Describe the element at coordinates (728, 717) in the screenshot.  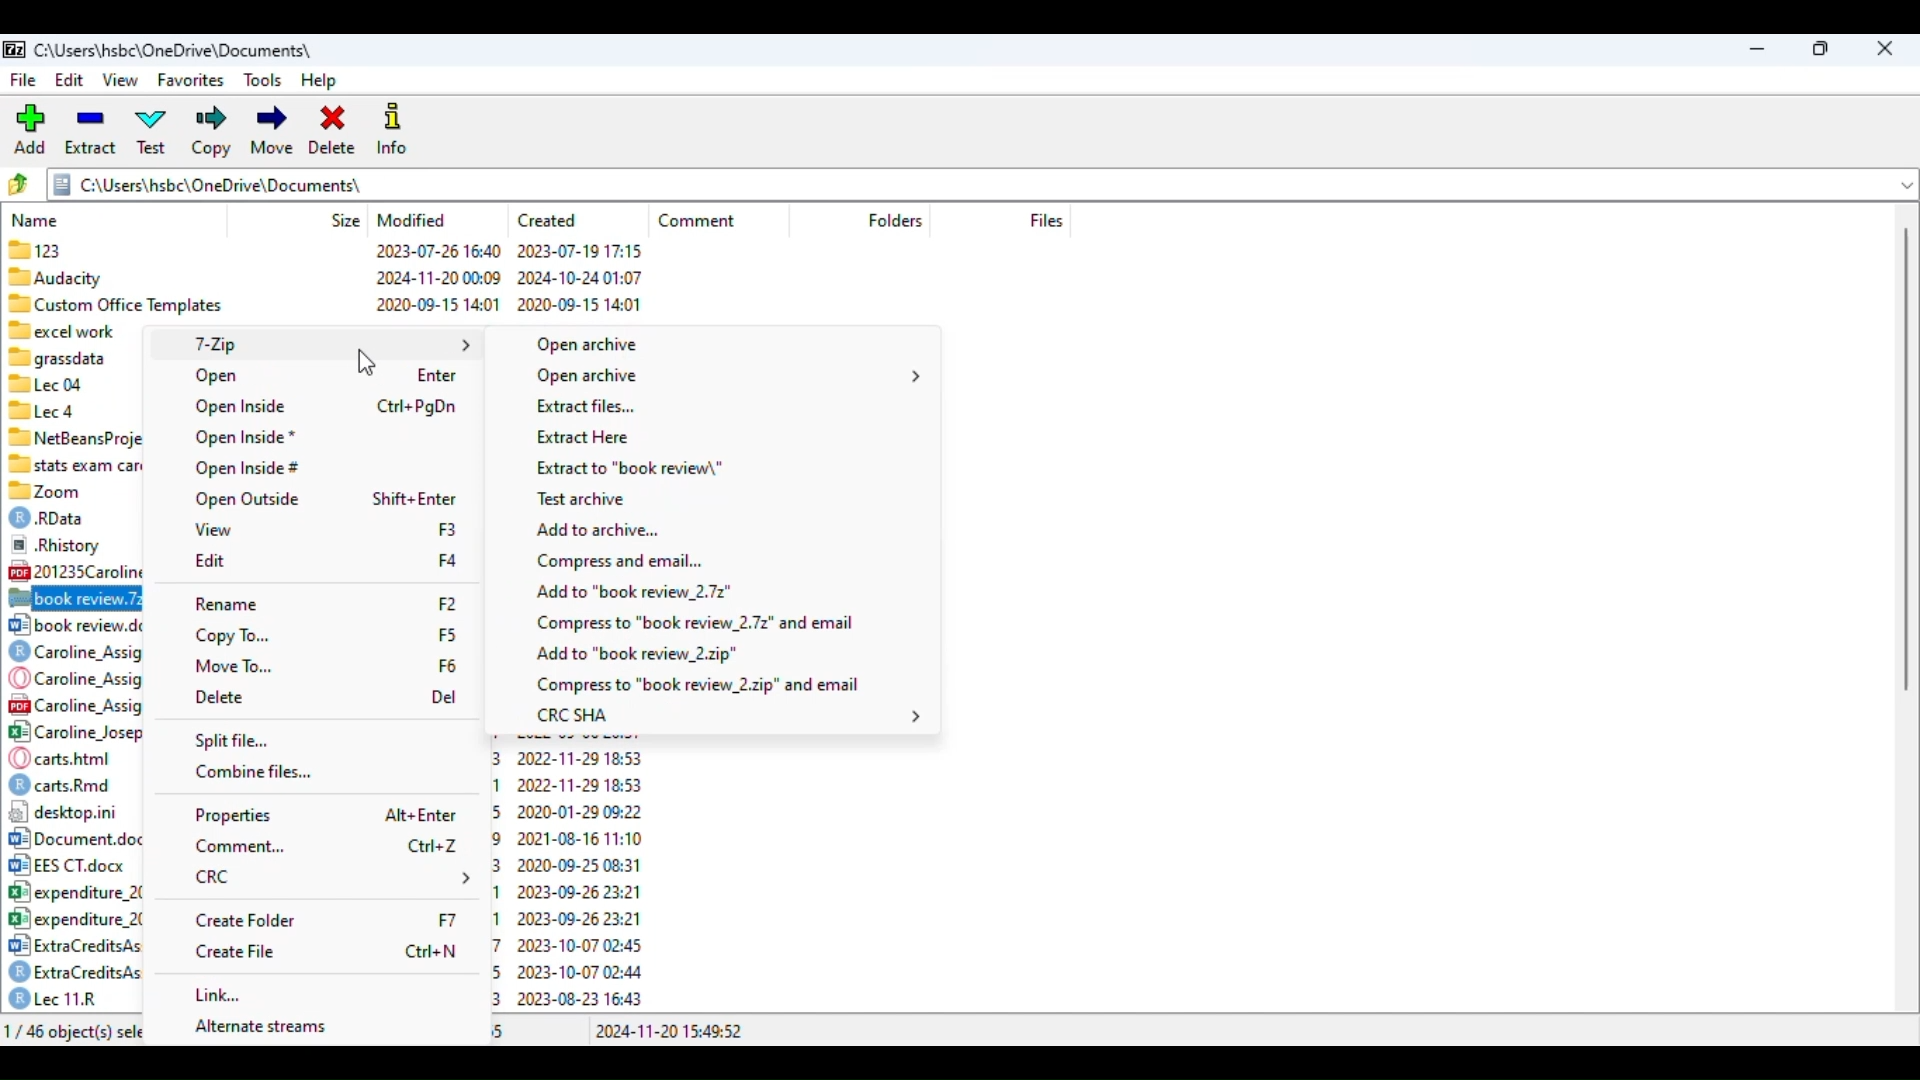
I see `CRC SHA` at that location.